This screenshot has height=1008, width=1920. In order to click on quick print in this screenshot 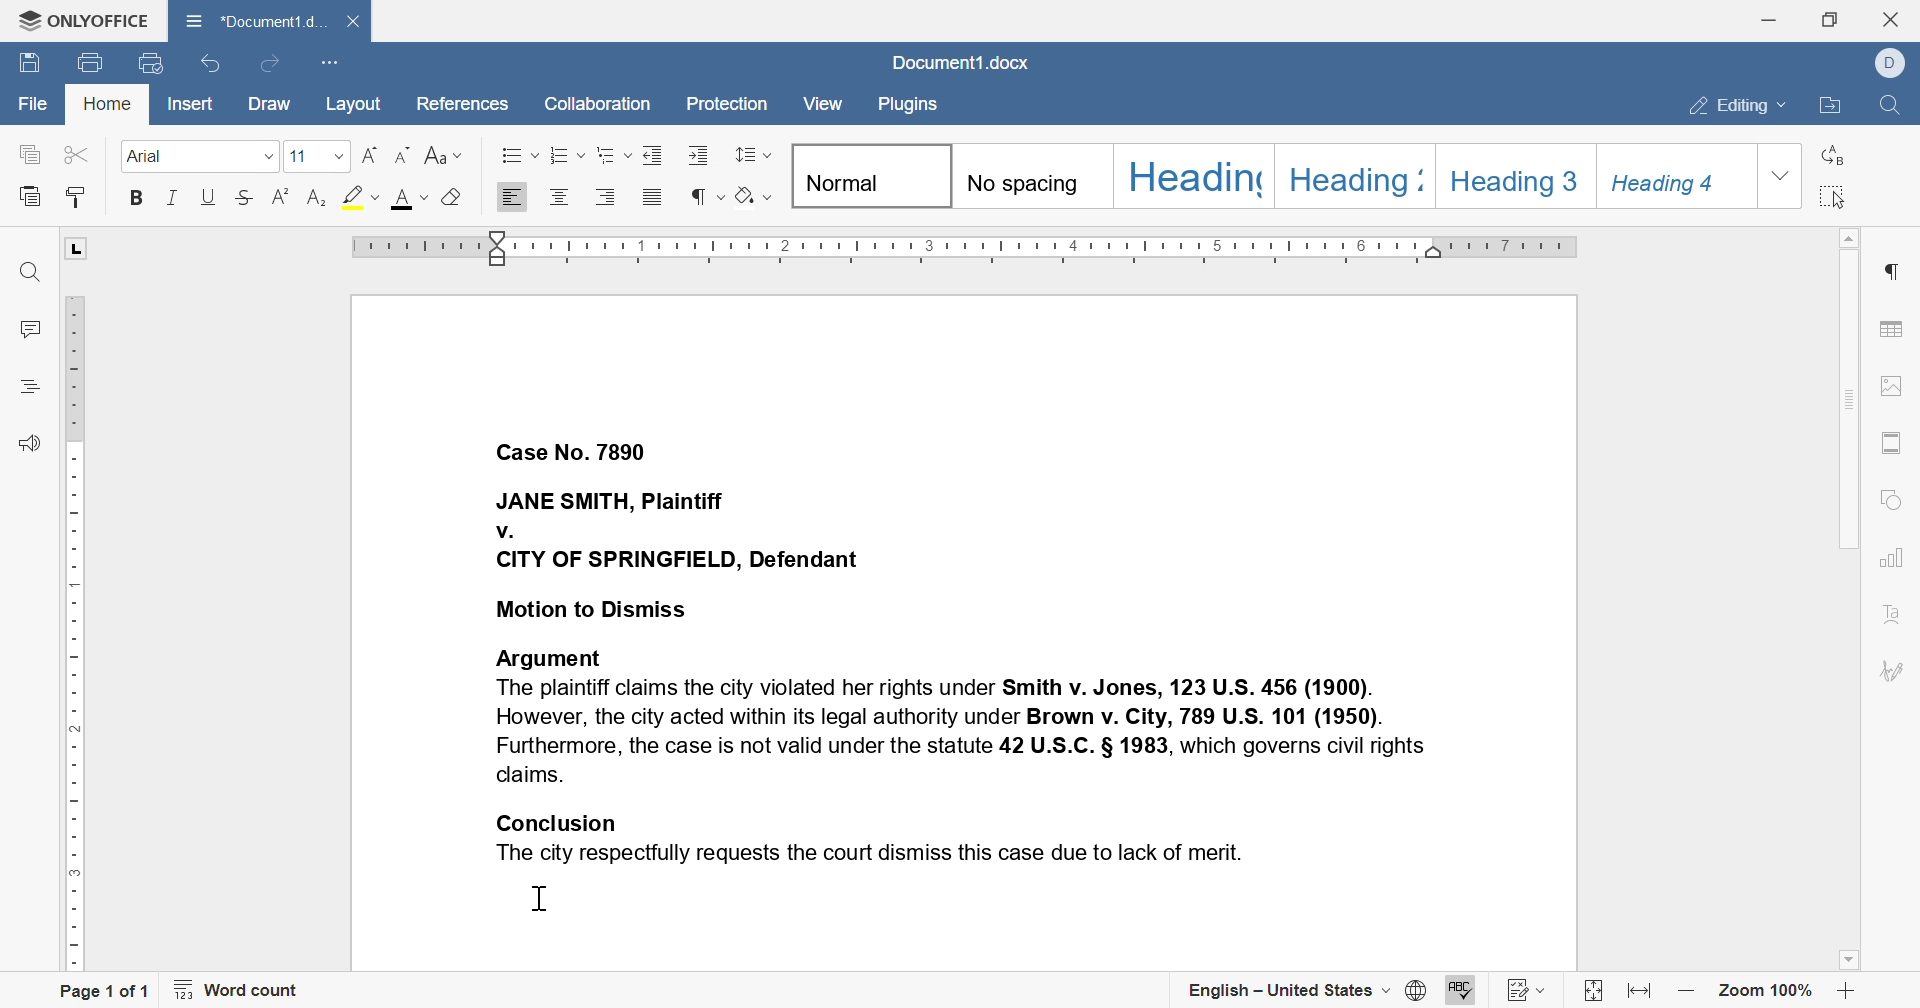, I will do `click(150, 65)`.